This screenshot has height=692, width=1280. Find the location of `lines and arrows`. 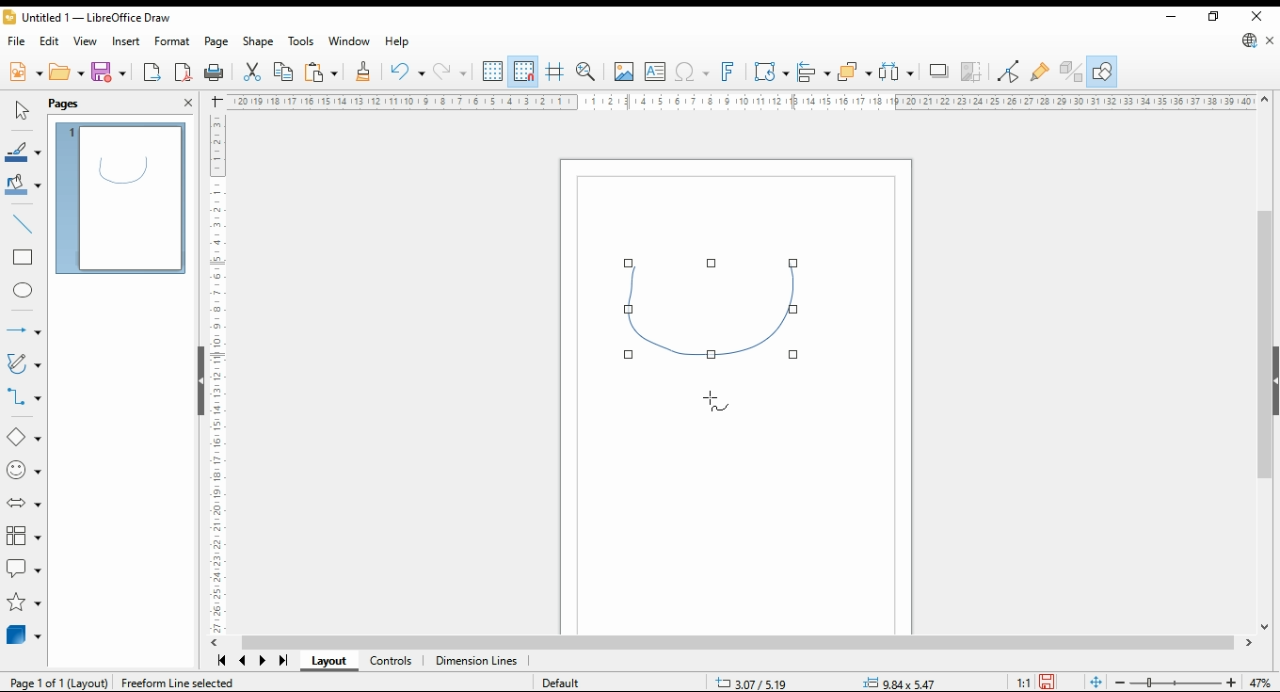

lines and arrows is located at coordinates (22, 330).